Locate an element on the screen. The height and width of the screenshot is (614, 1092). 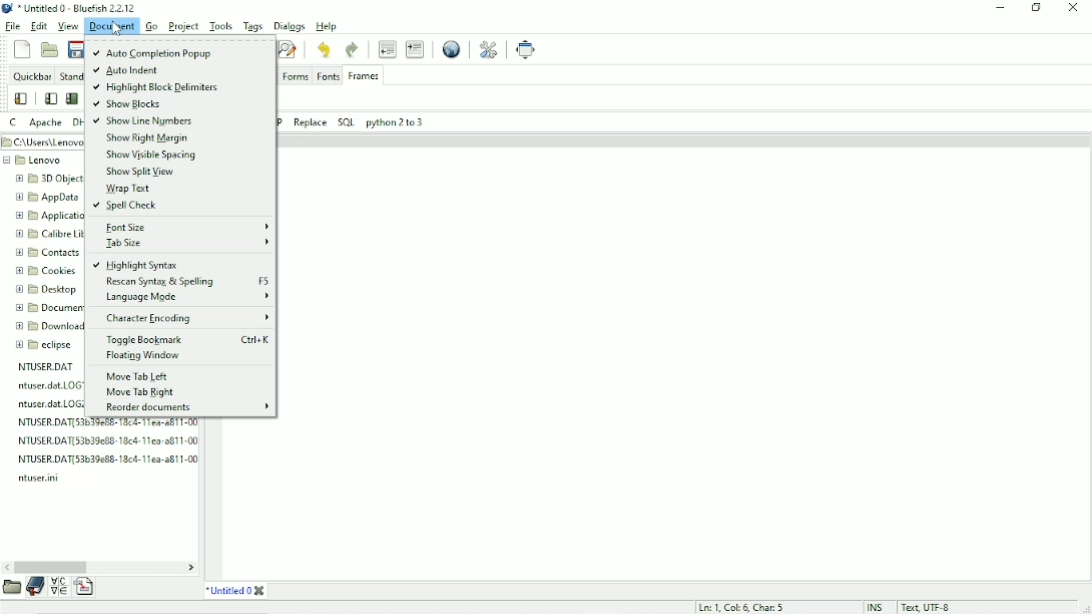
Dialogs is located at coordinates (290, 25).